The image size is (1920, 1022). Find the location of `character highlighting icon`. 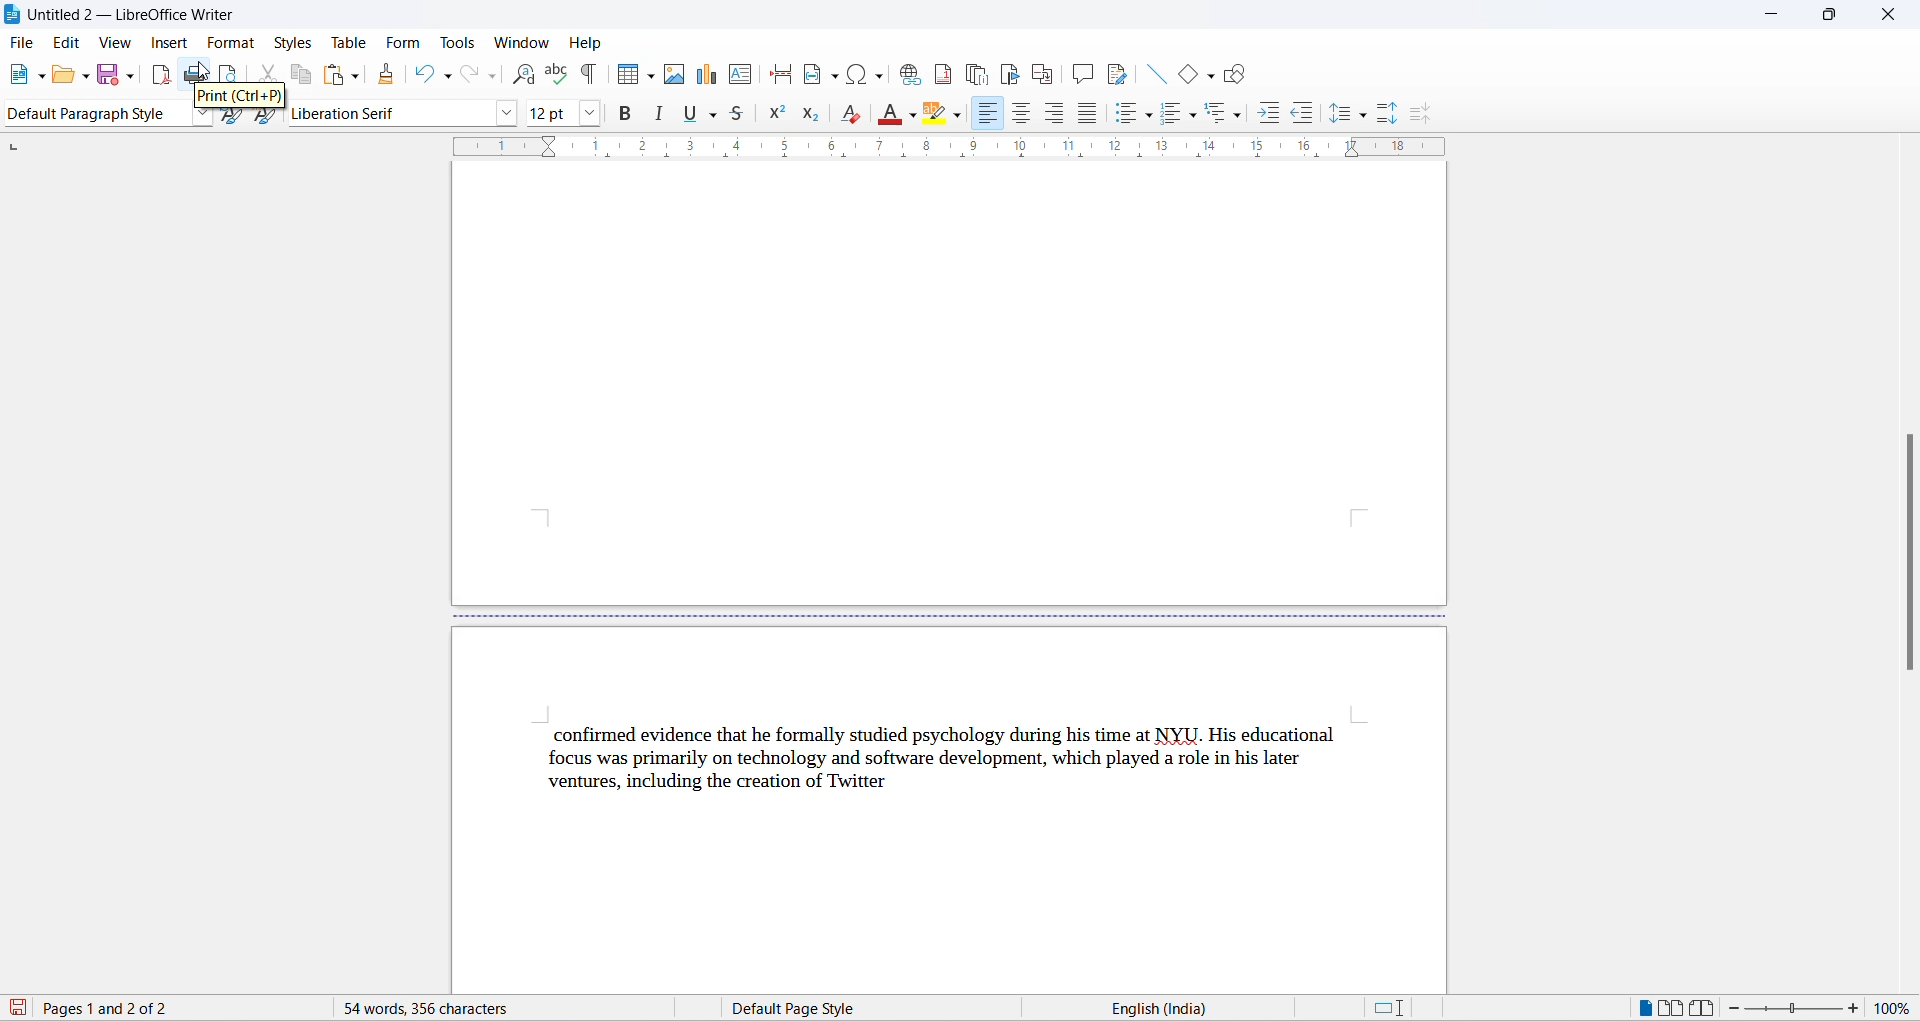

character highlighting icon is located at coordinates (936, 113).